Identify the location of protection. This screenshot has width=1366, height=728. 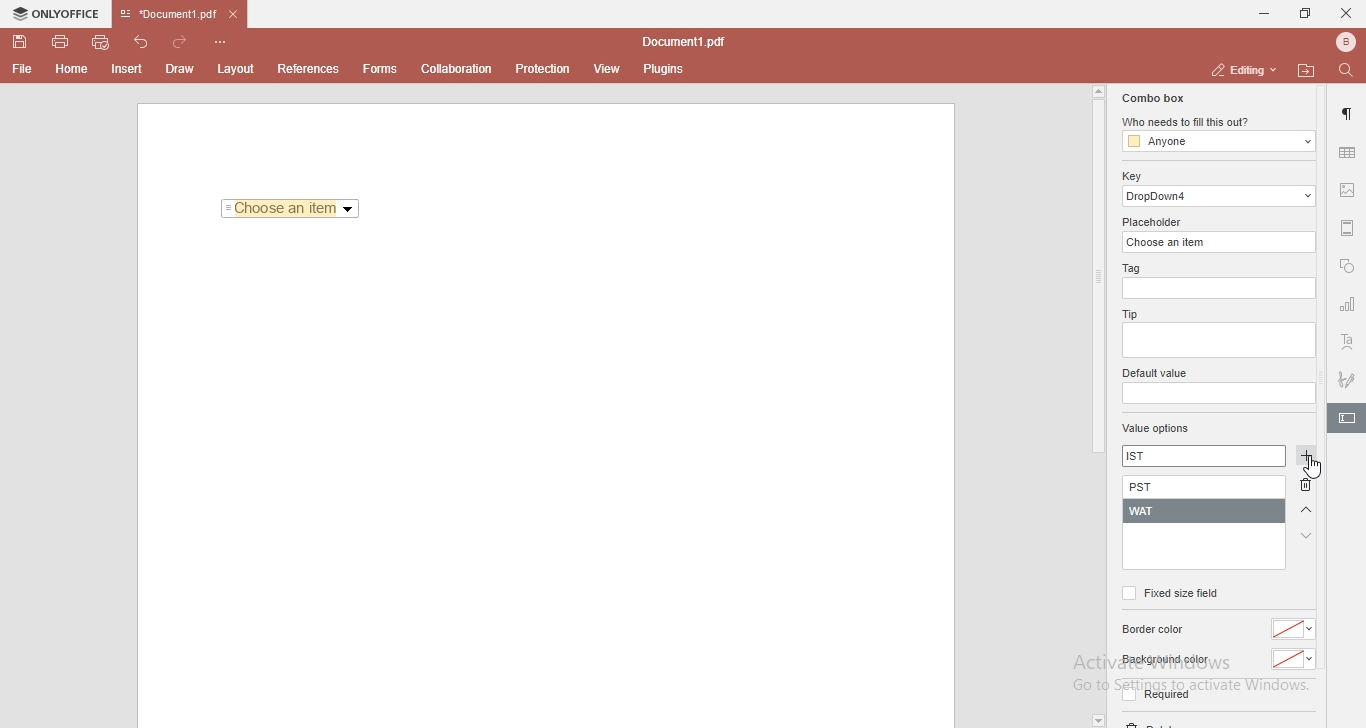
(543, 68).